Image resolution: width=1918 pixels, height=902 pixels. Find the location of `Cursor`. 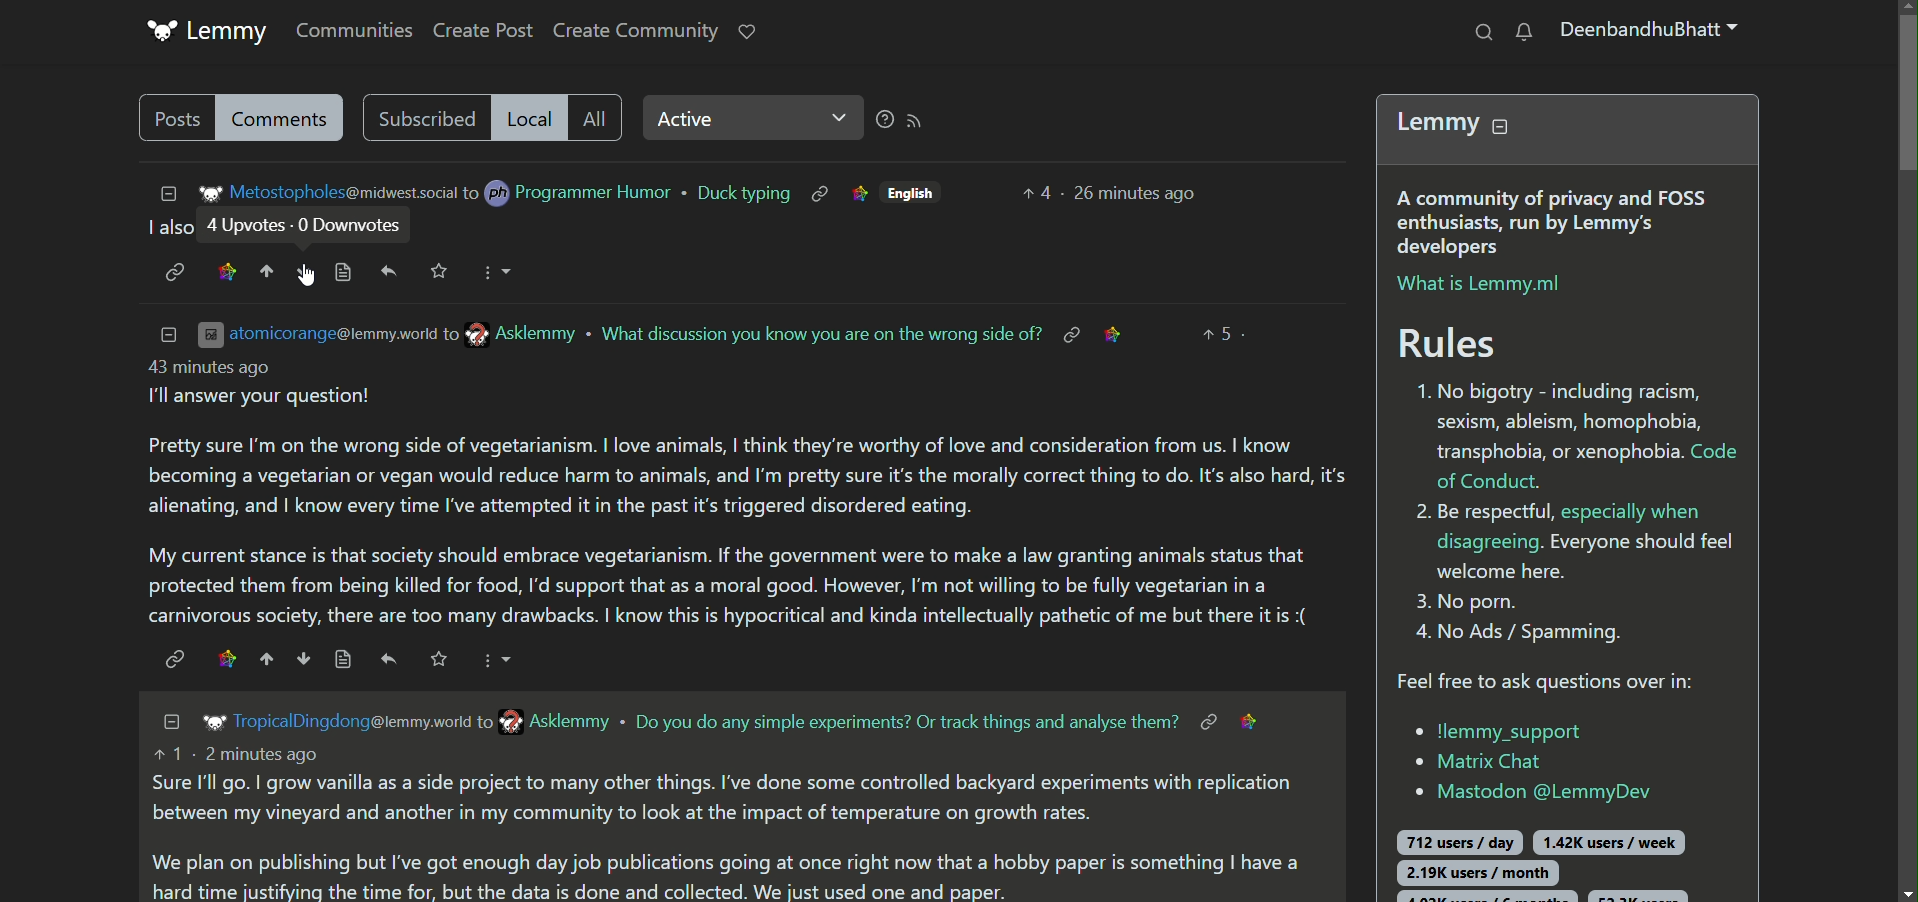

Cursor is located at coordinates (306, 275).